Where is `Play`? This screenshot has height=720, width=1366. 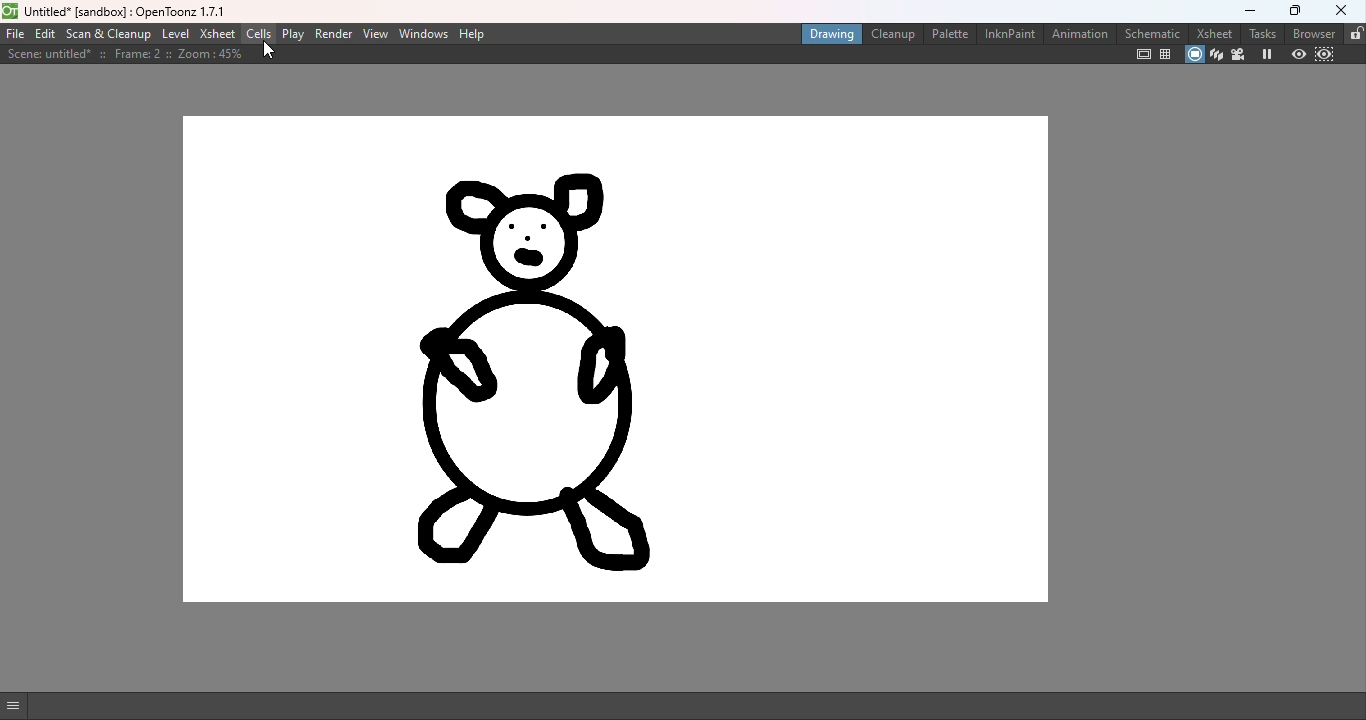 Play is located at coordinates (295, 34).